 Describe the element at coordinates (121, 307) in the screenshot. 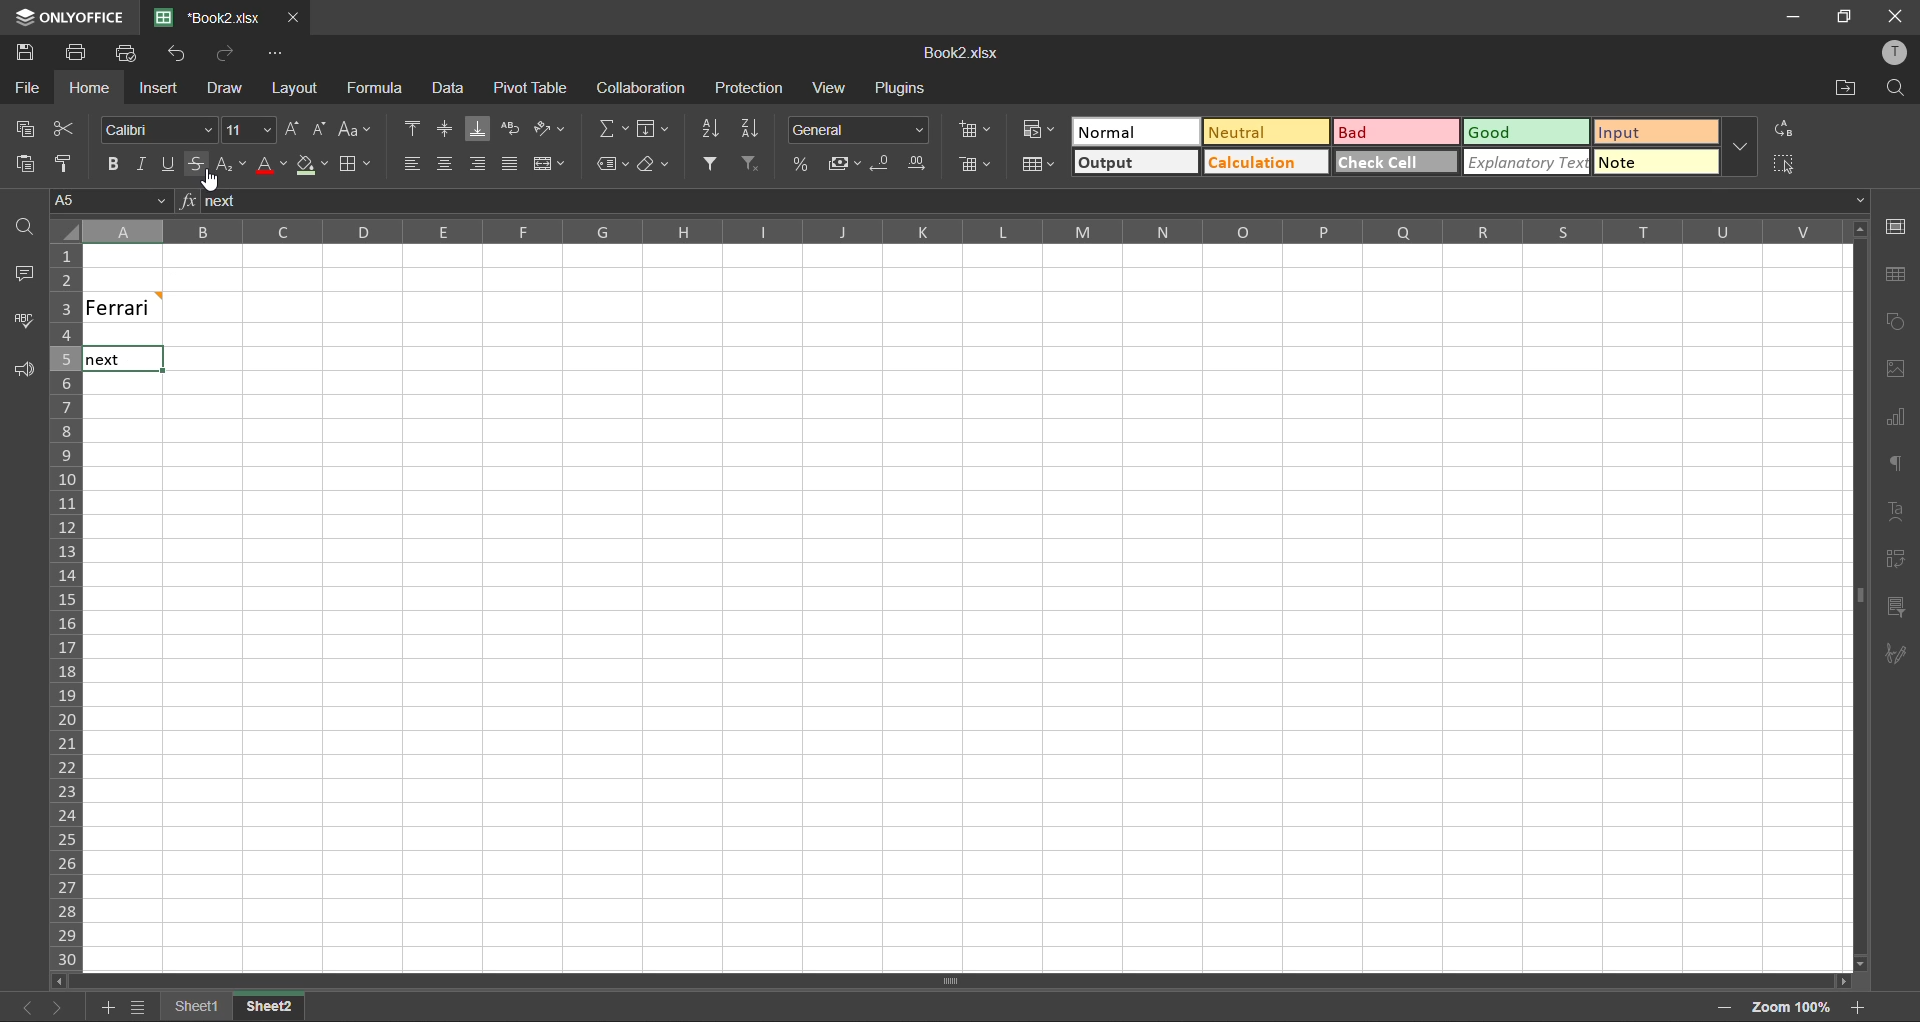

I see `Ferrari` at that location.